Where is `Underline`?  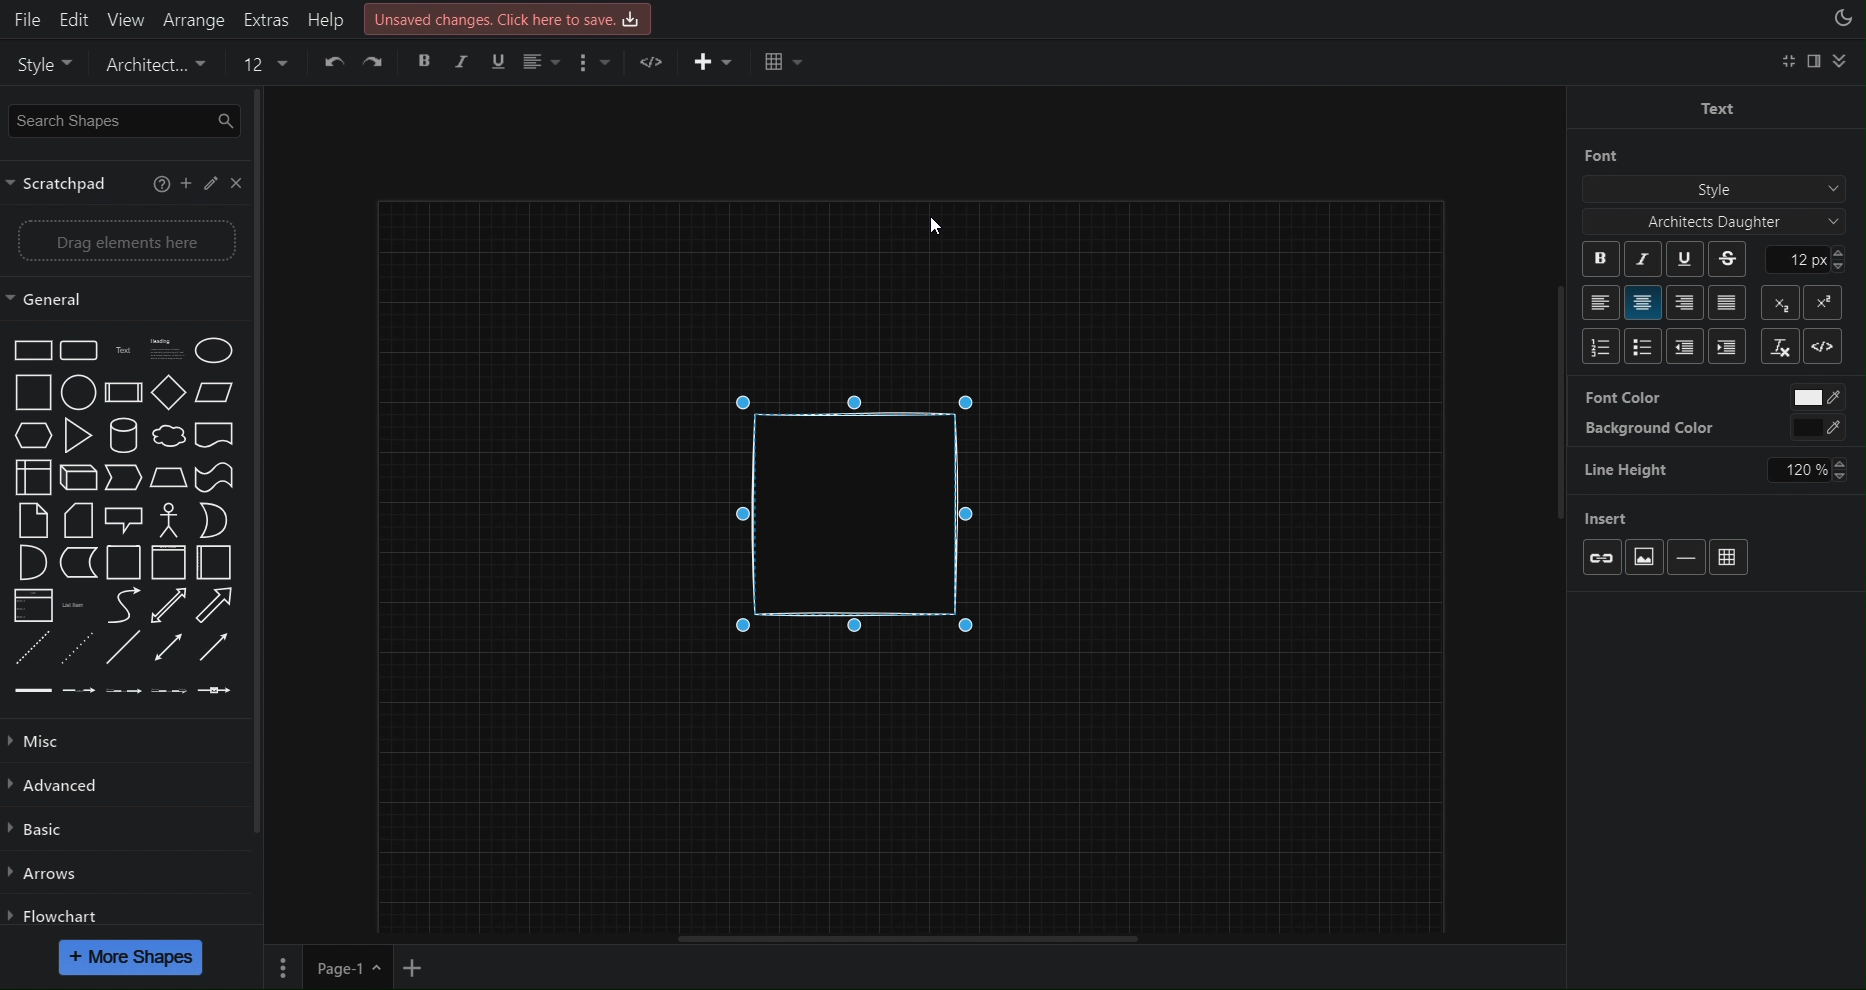 Underline is located at coordinates (1689, 260).